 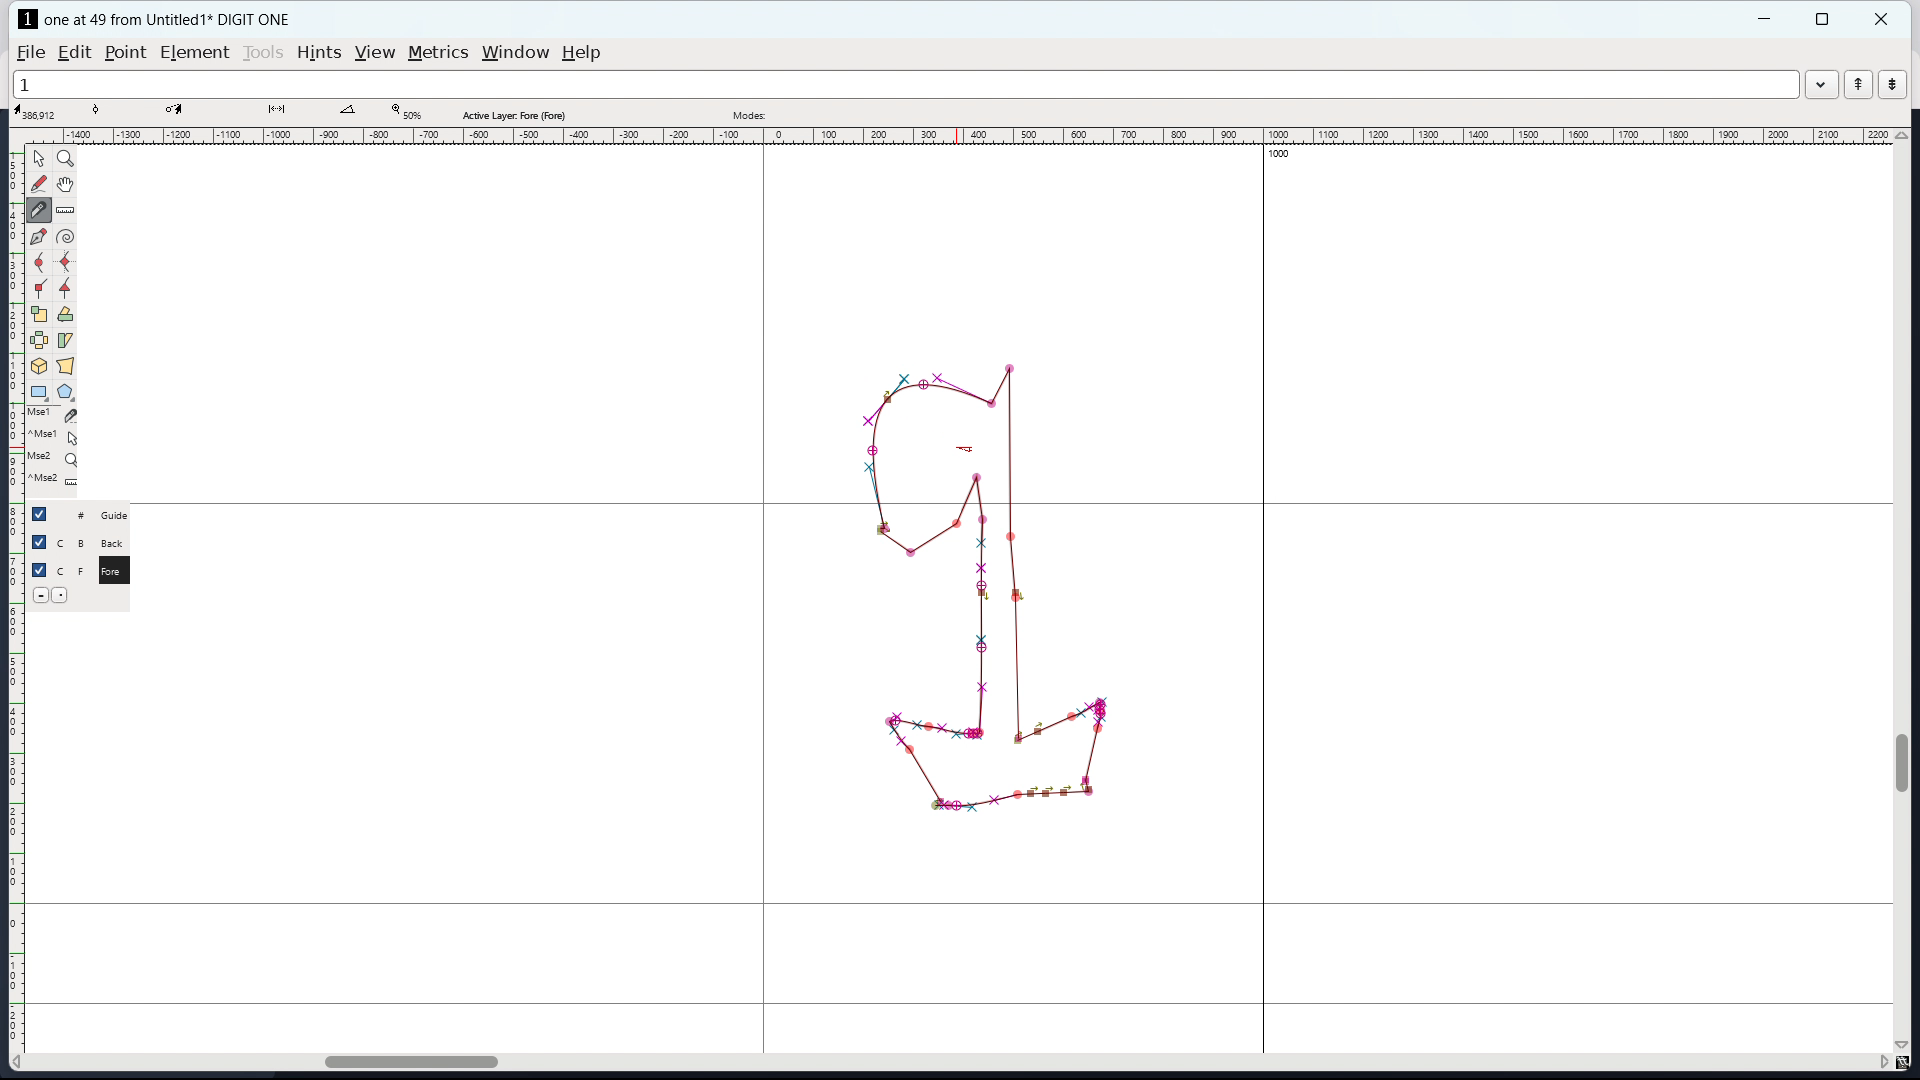 What do you see at coordinates (401, 1059) in the screenshot?
I see `horizontal scrollbar` at bounding box center [401, 1059].